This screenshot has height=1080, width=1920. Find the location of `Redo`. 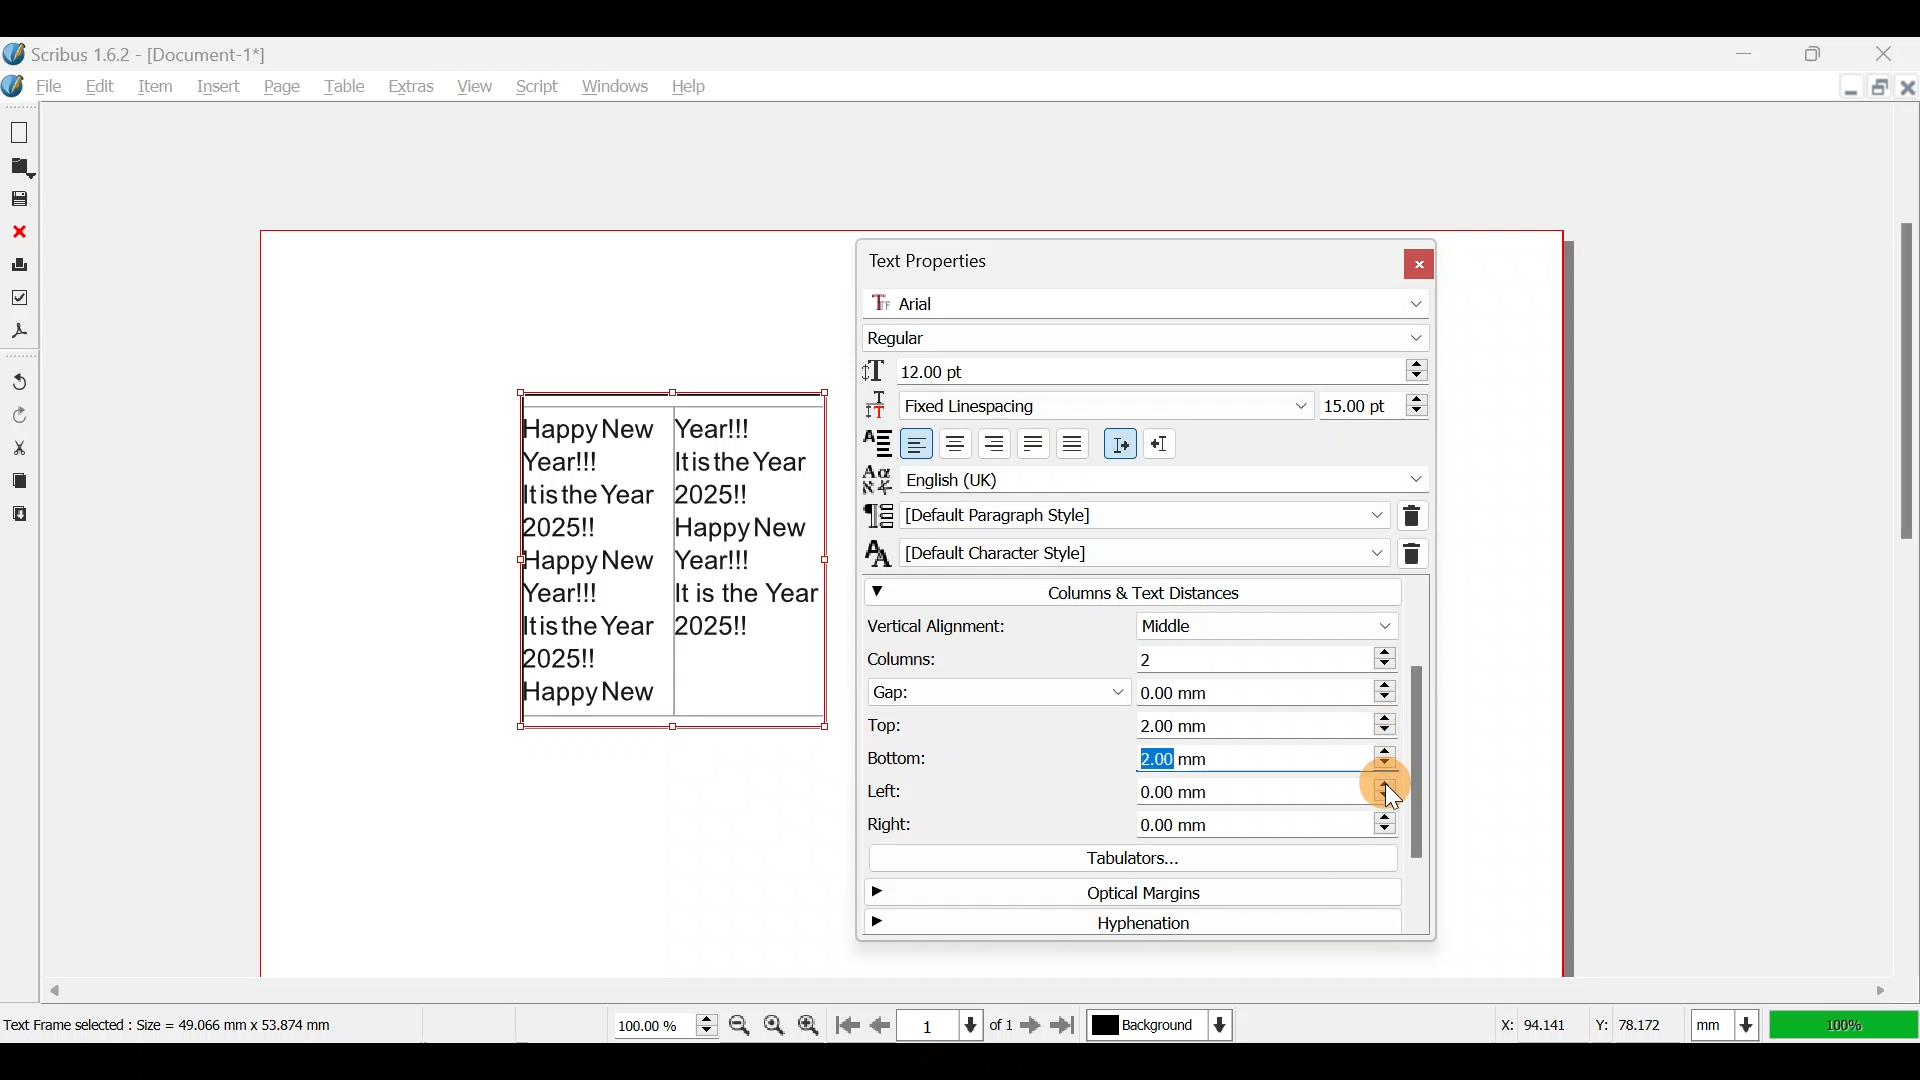

Redo is located at coordinates (22, 413).